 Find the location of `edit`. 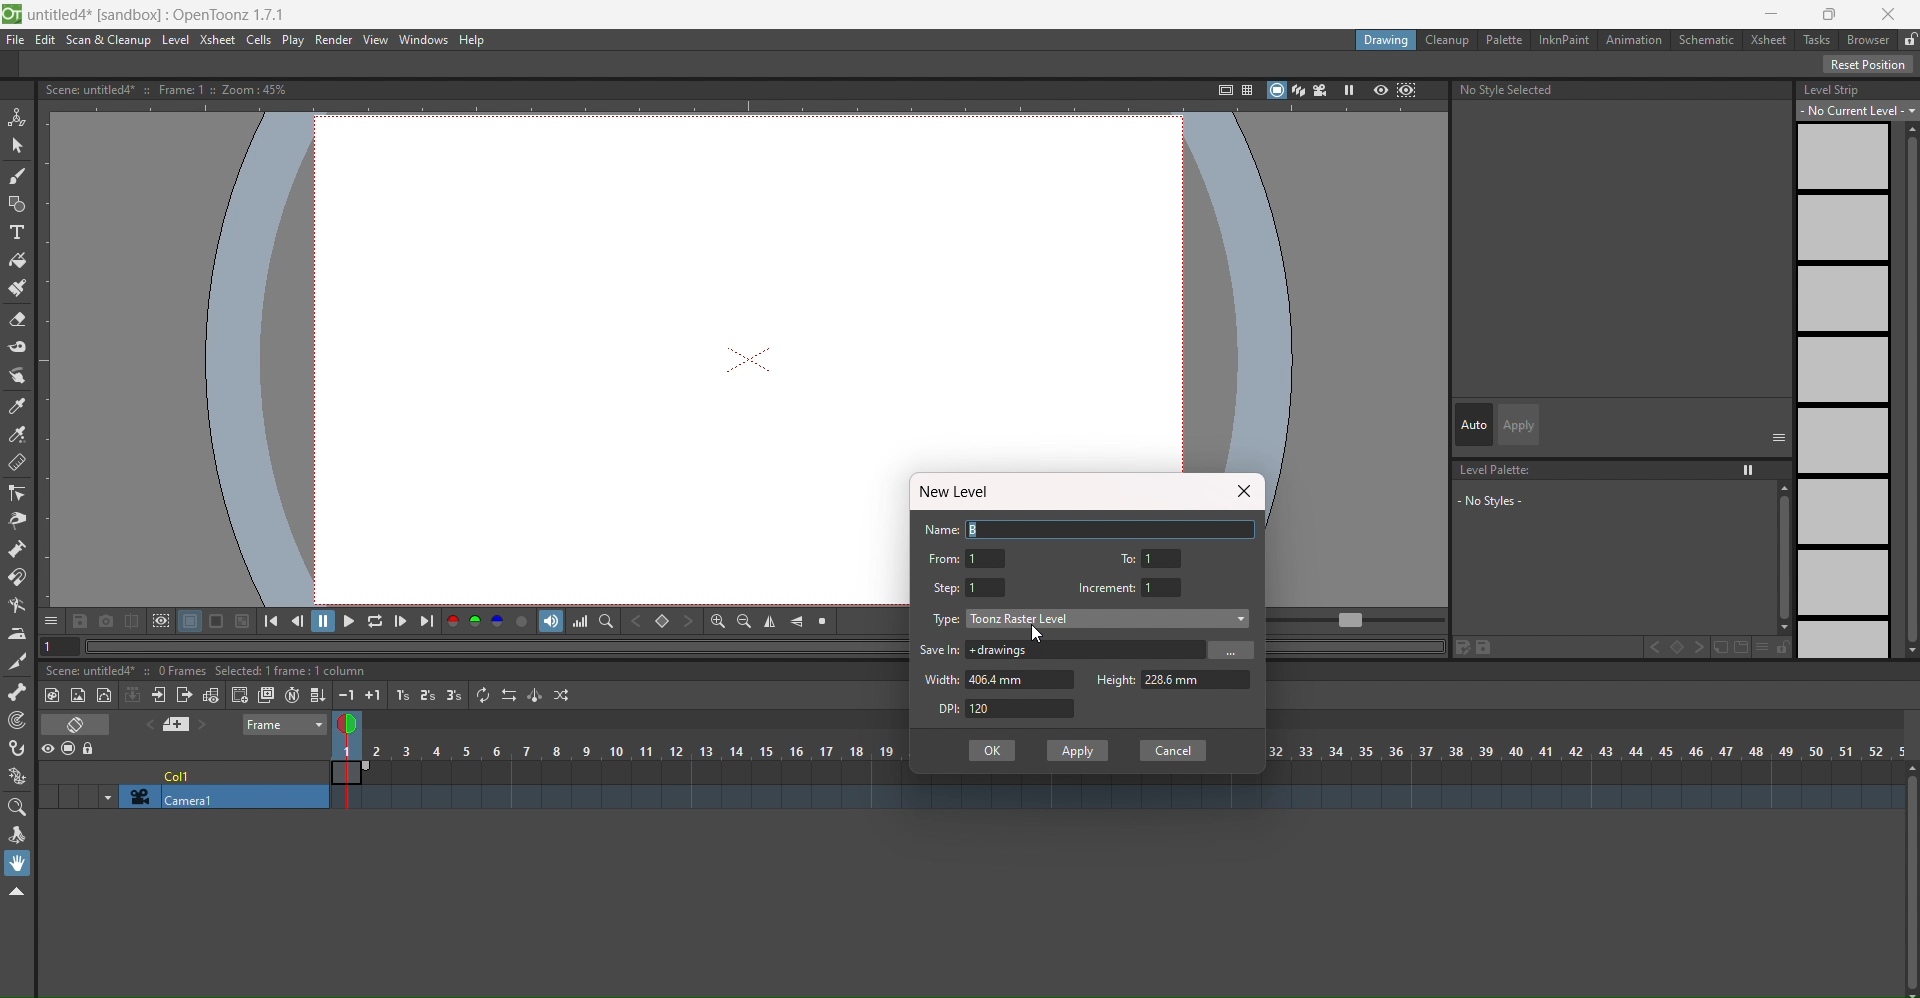

edit is located at coordinates (46, 41).